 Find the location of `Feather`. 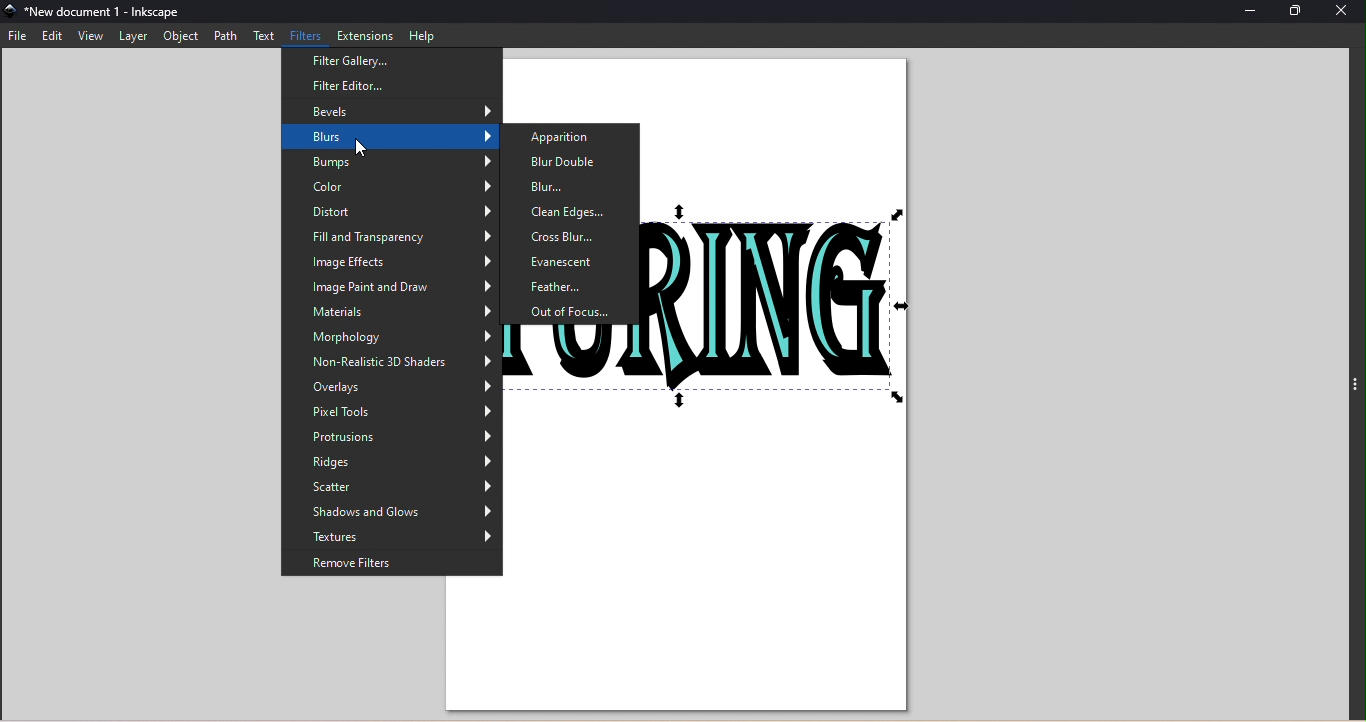

Feather is located at coordinates (574, 286).